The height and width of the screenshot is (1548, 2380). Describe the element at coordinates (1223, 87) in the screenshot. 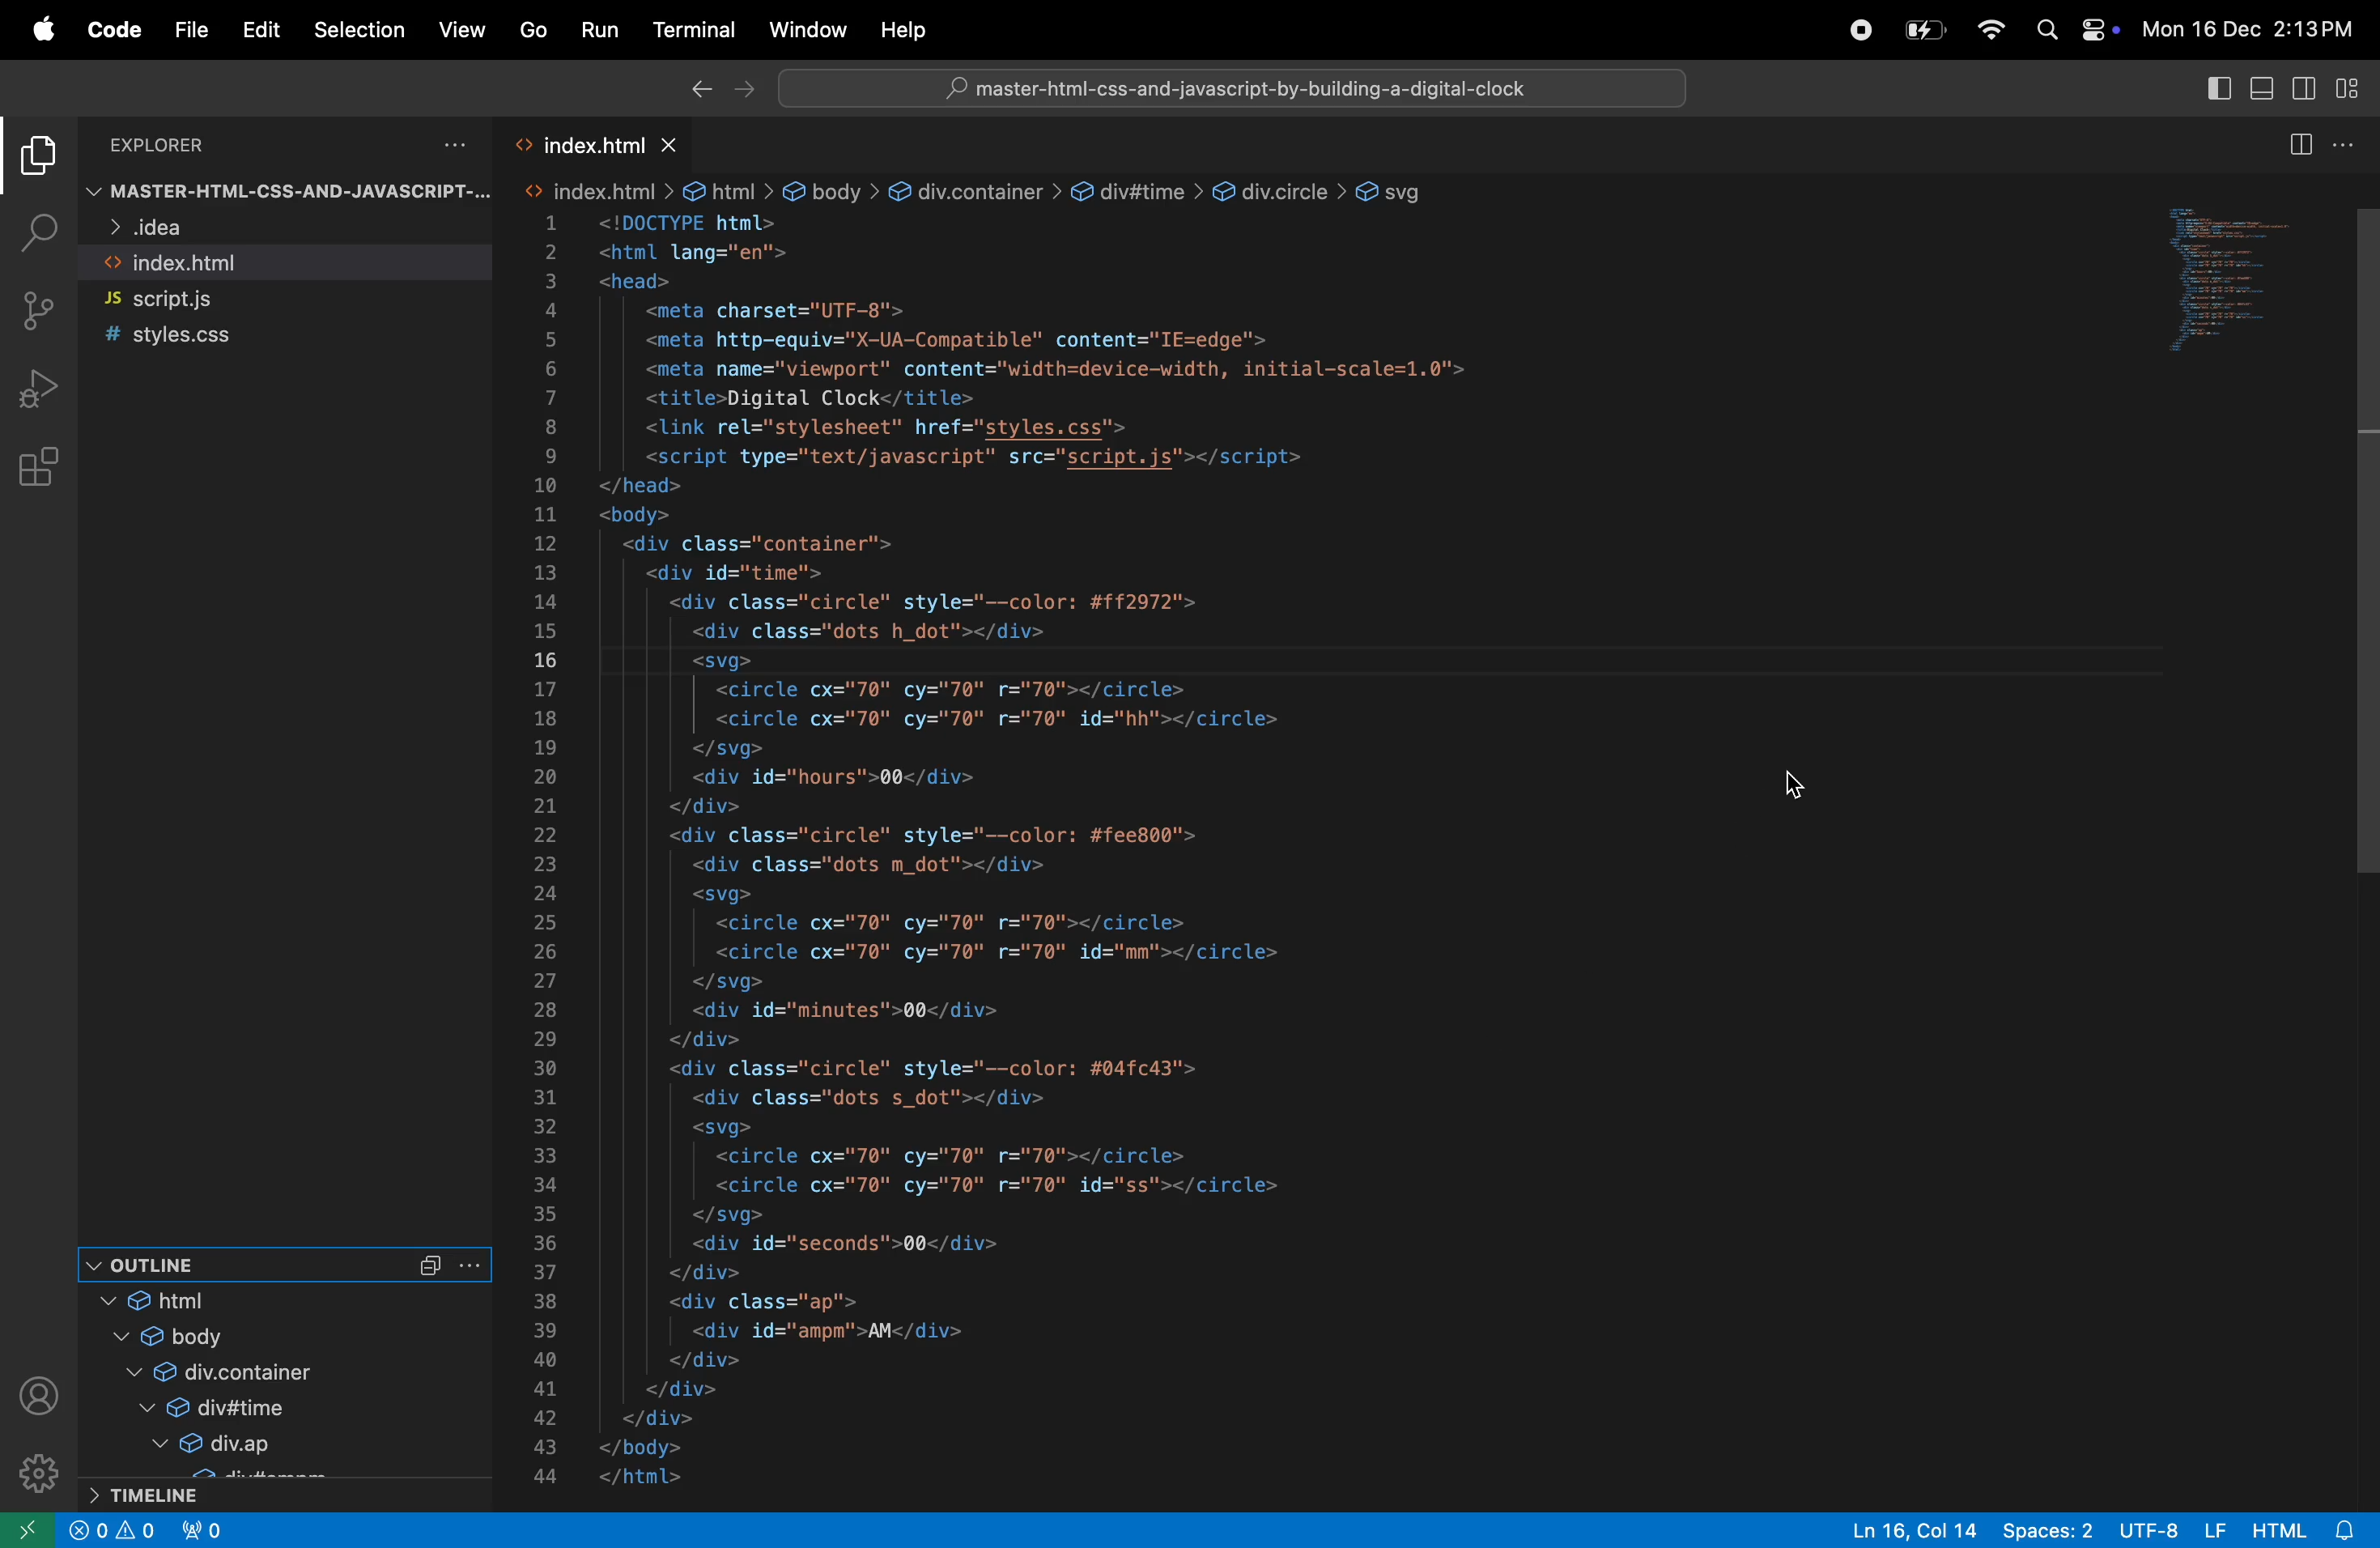

I see `workspace search bar` at that location.